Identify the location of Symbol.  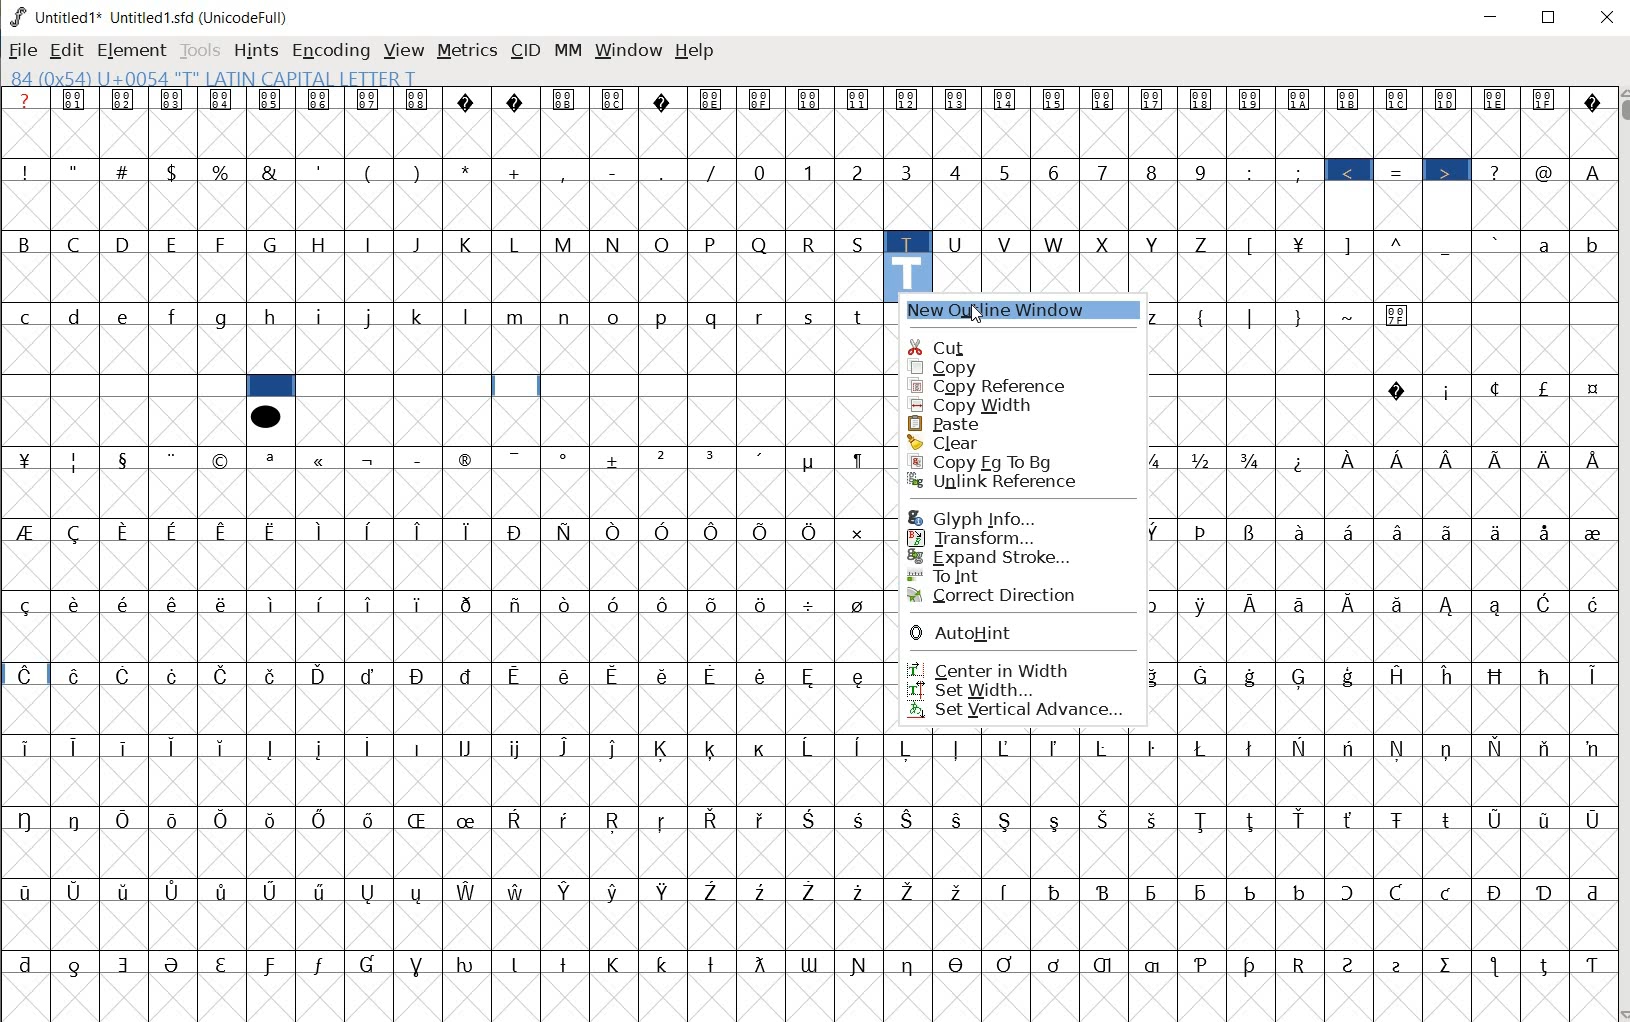
(466, 603).